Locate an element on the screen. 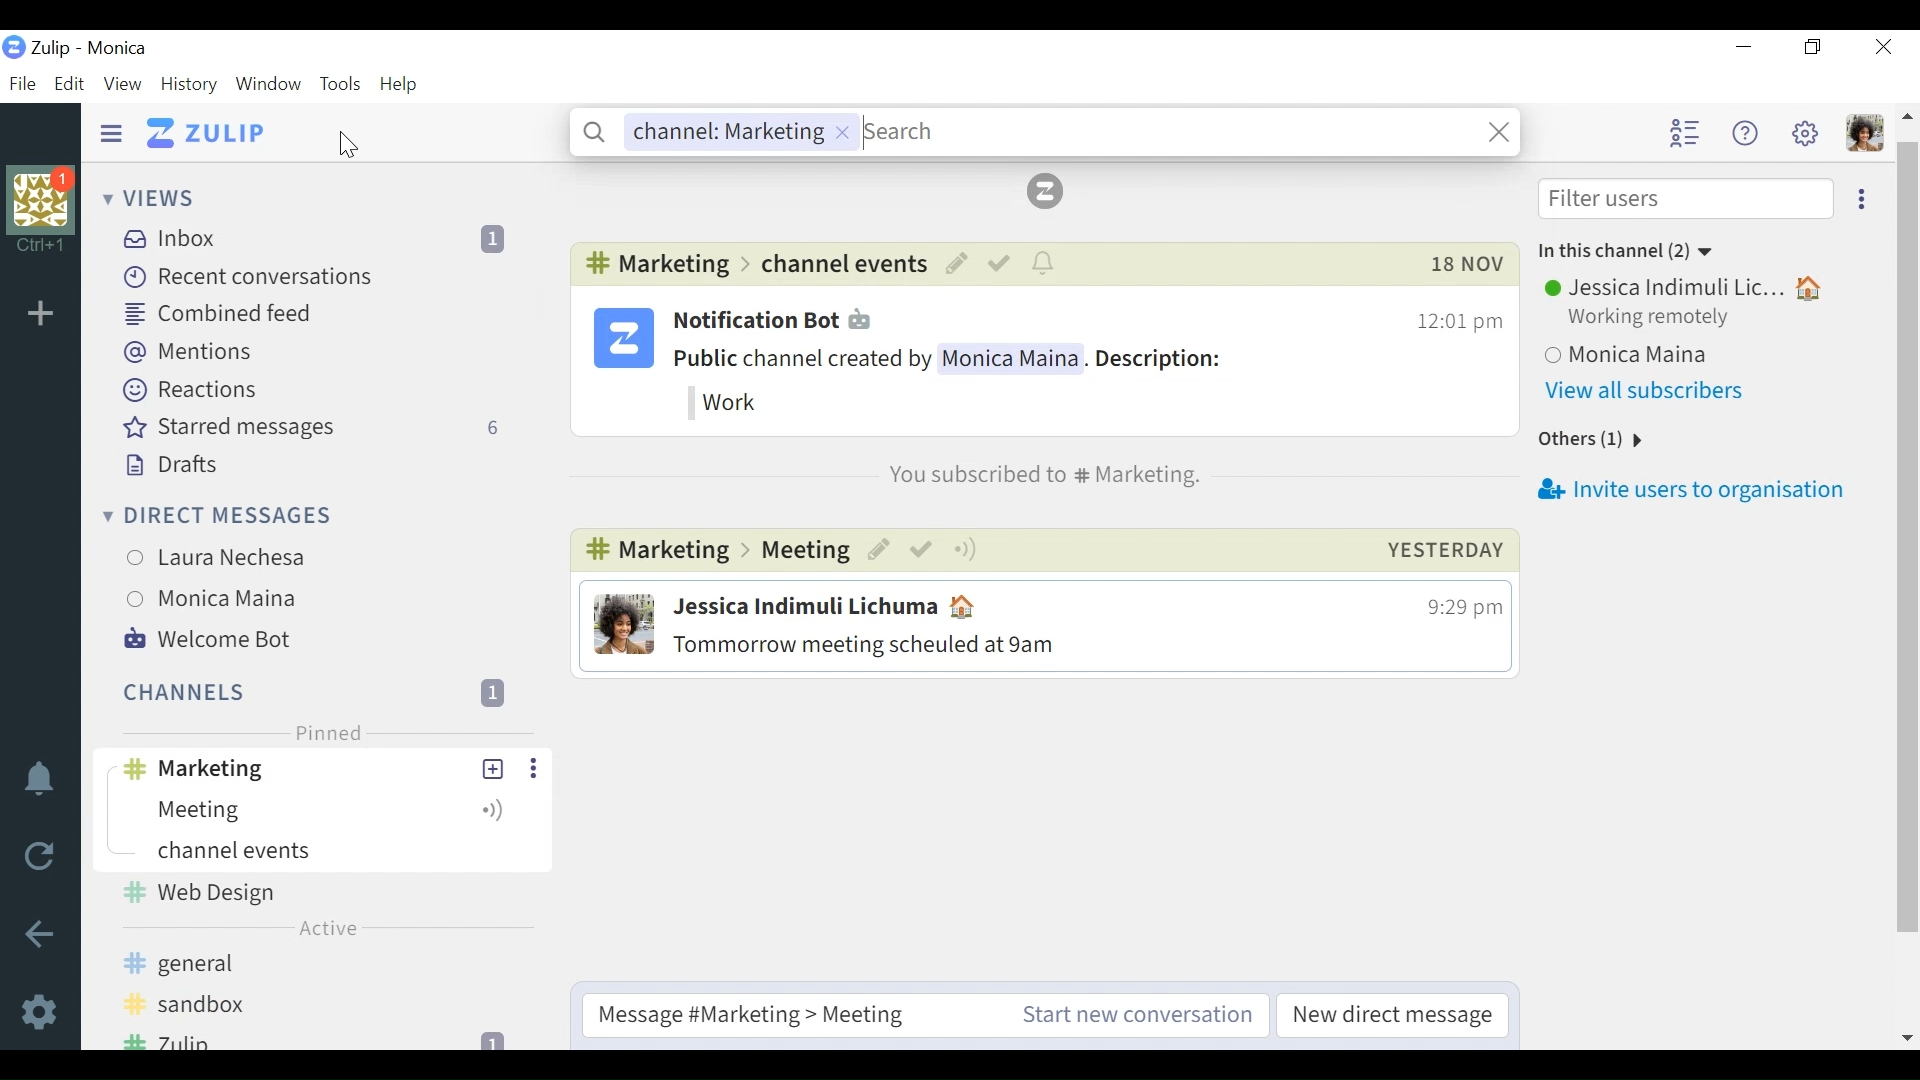  Channel events is located at coordinates (843, 265).